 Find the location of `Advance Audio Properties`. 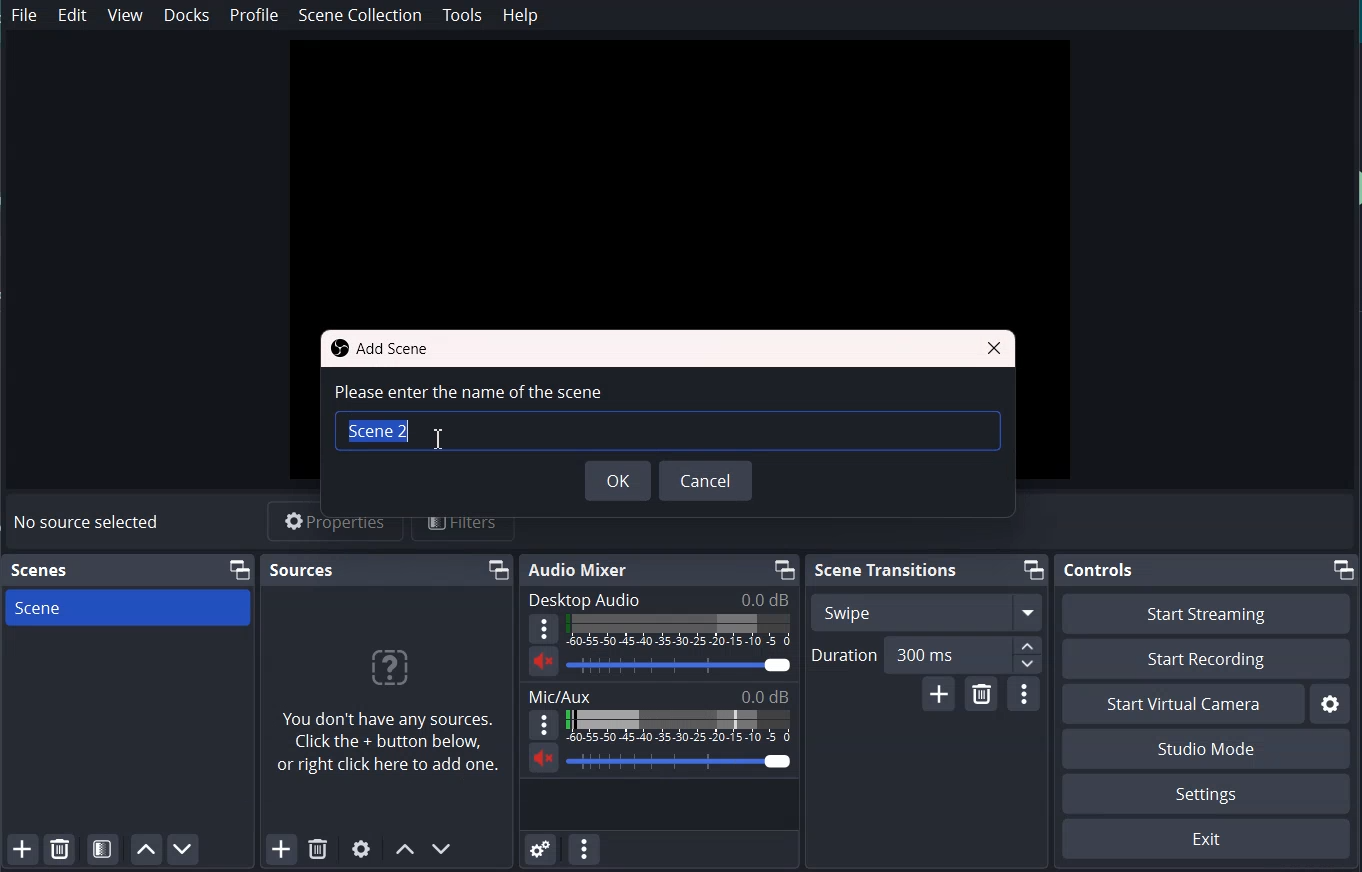

Advance Audio Properties is located at coordinates (541, 847).